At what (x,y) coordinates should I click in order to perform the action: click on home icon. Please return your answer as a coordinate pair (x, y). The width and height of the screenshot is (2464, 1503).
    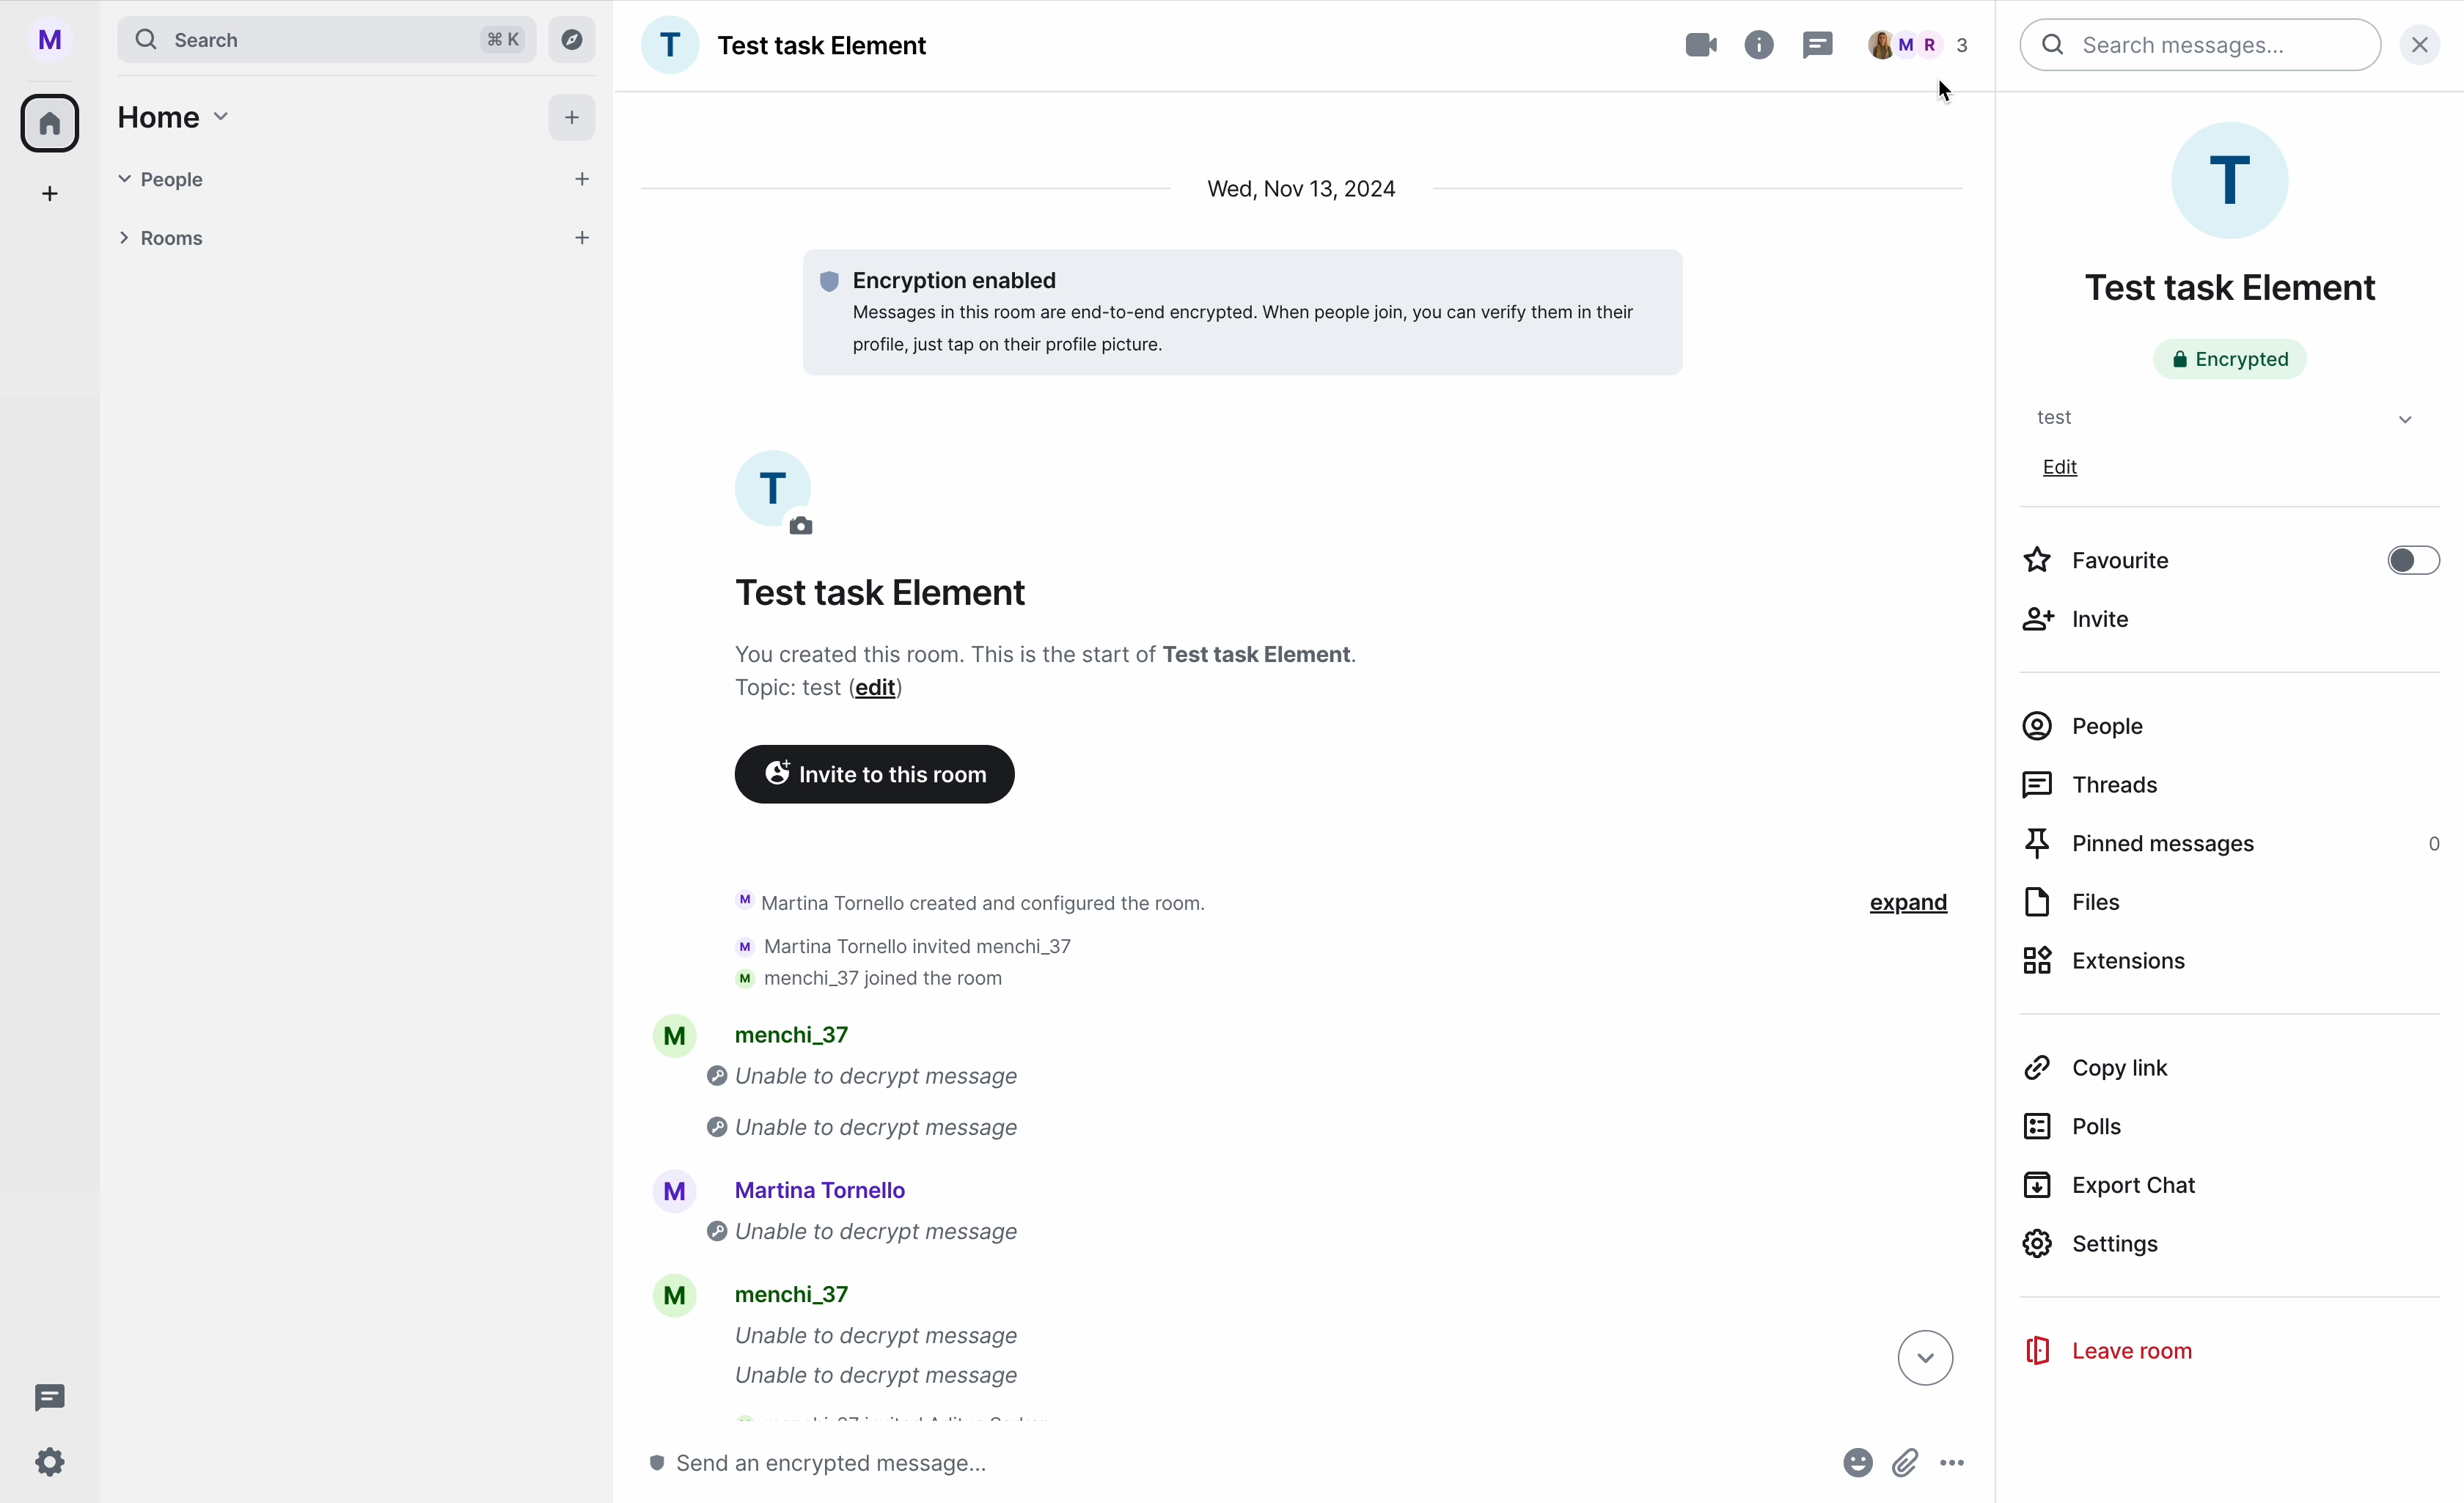
    Looking at the image, I should click on (54, 120).